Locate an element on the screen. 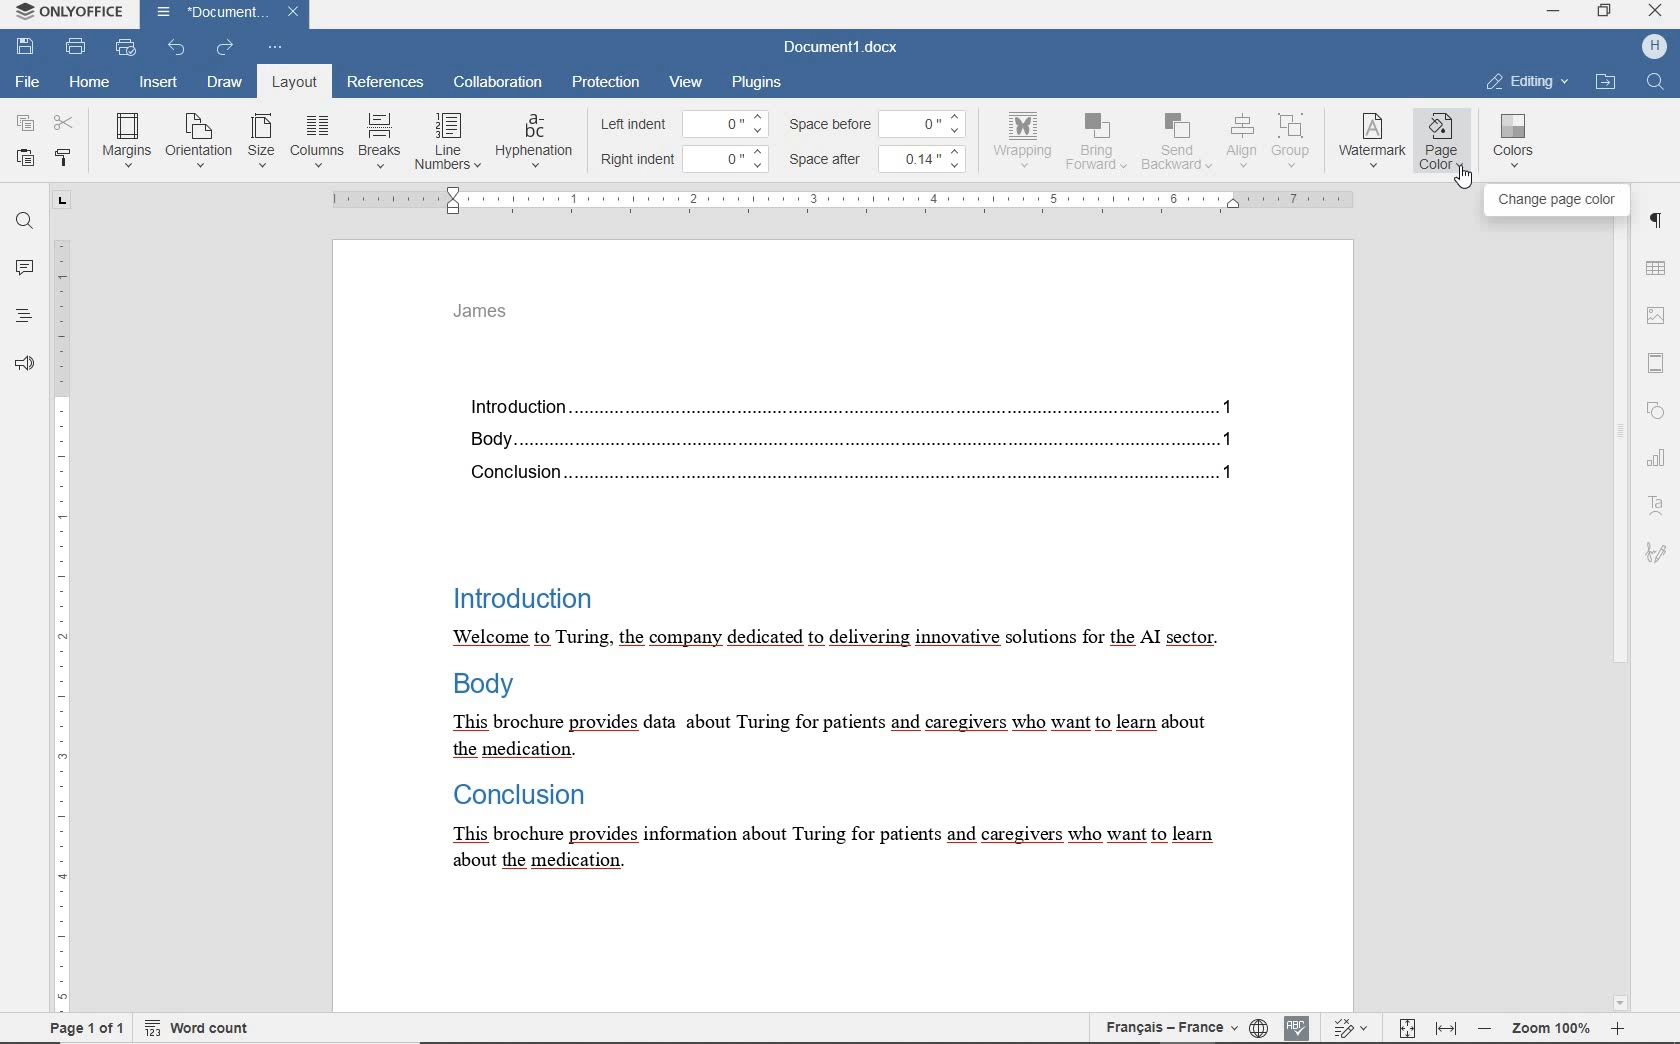  0 is located at coordinates (724, 124).